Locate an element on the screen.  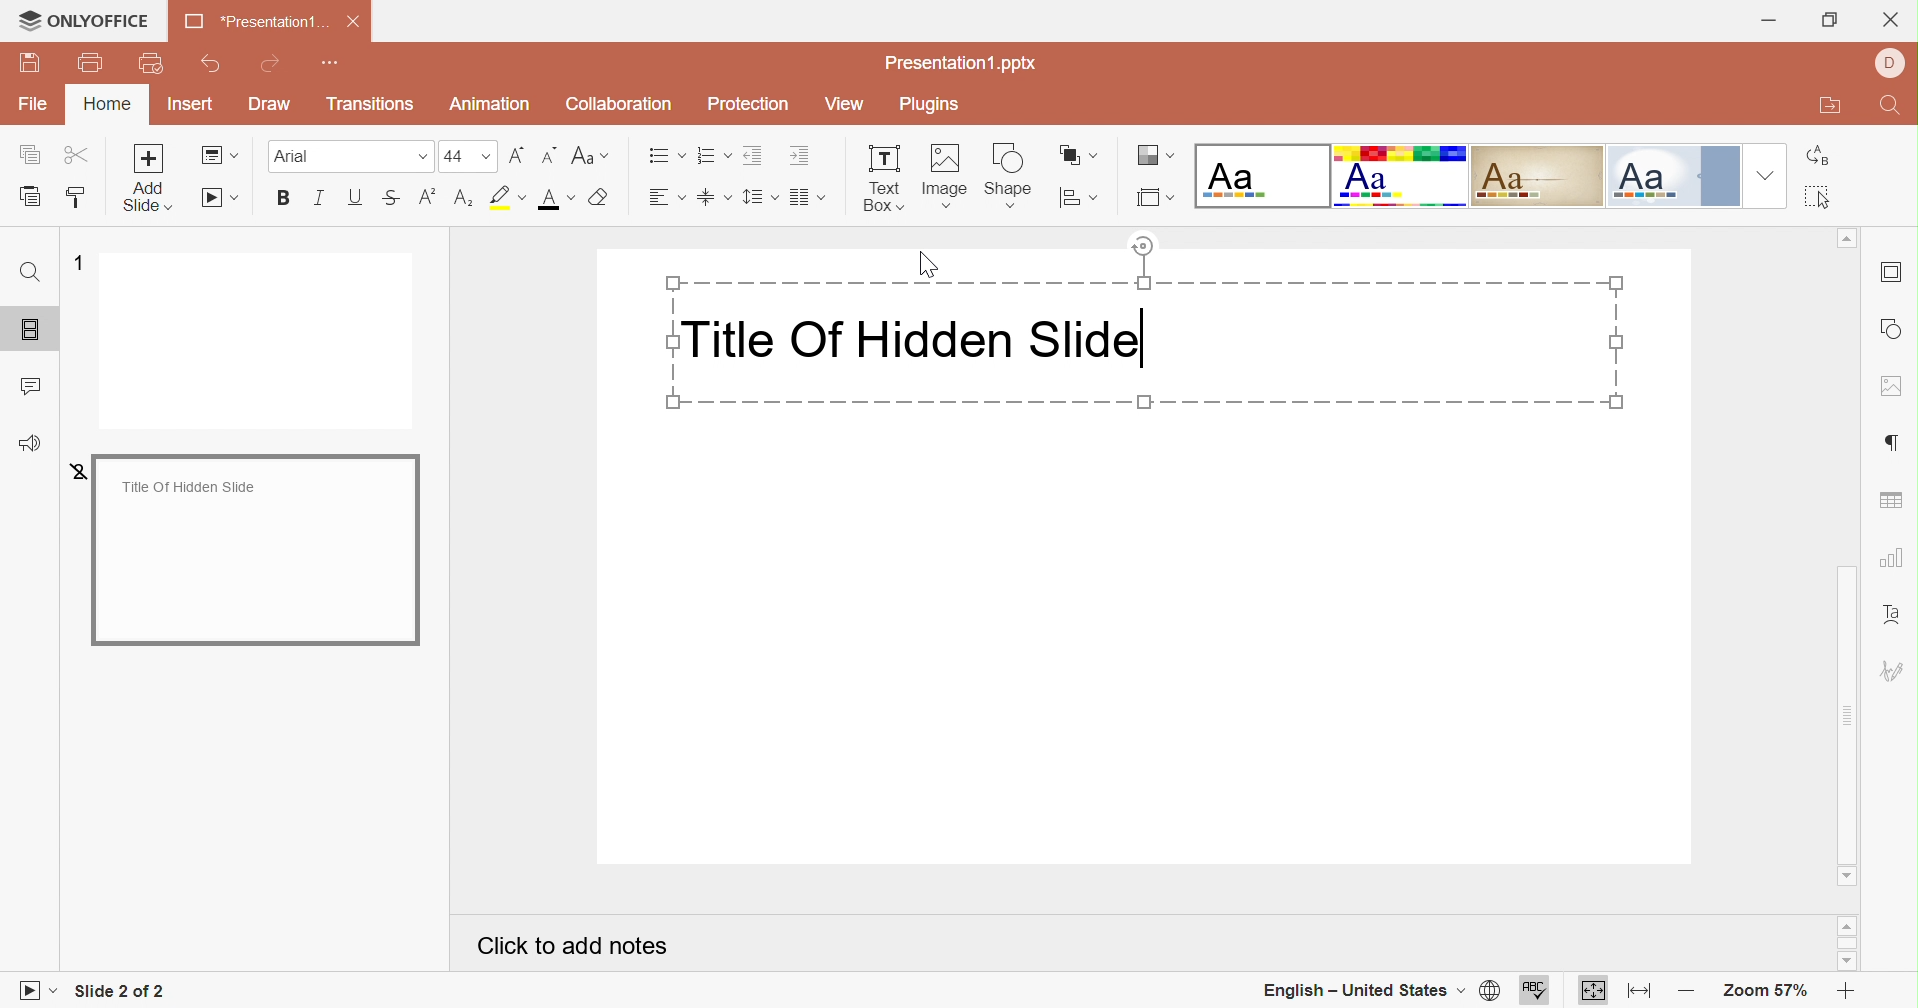
Image settings is located at coordinates (1894, 388).